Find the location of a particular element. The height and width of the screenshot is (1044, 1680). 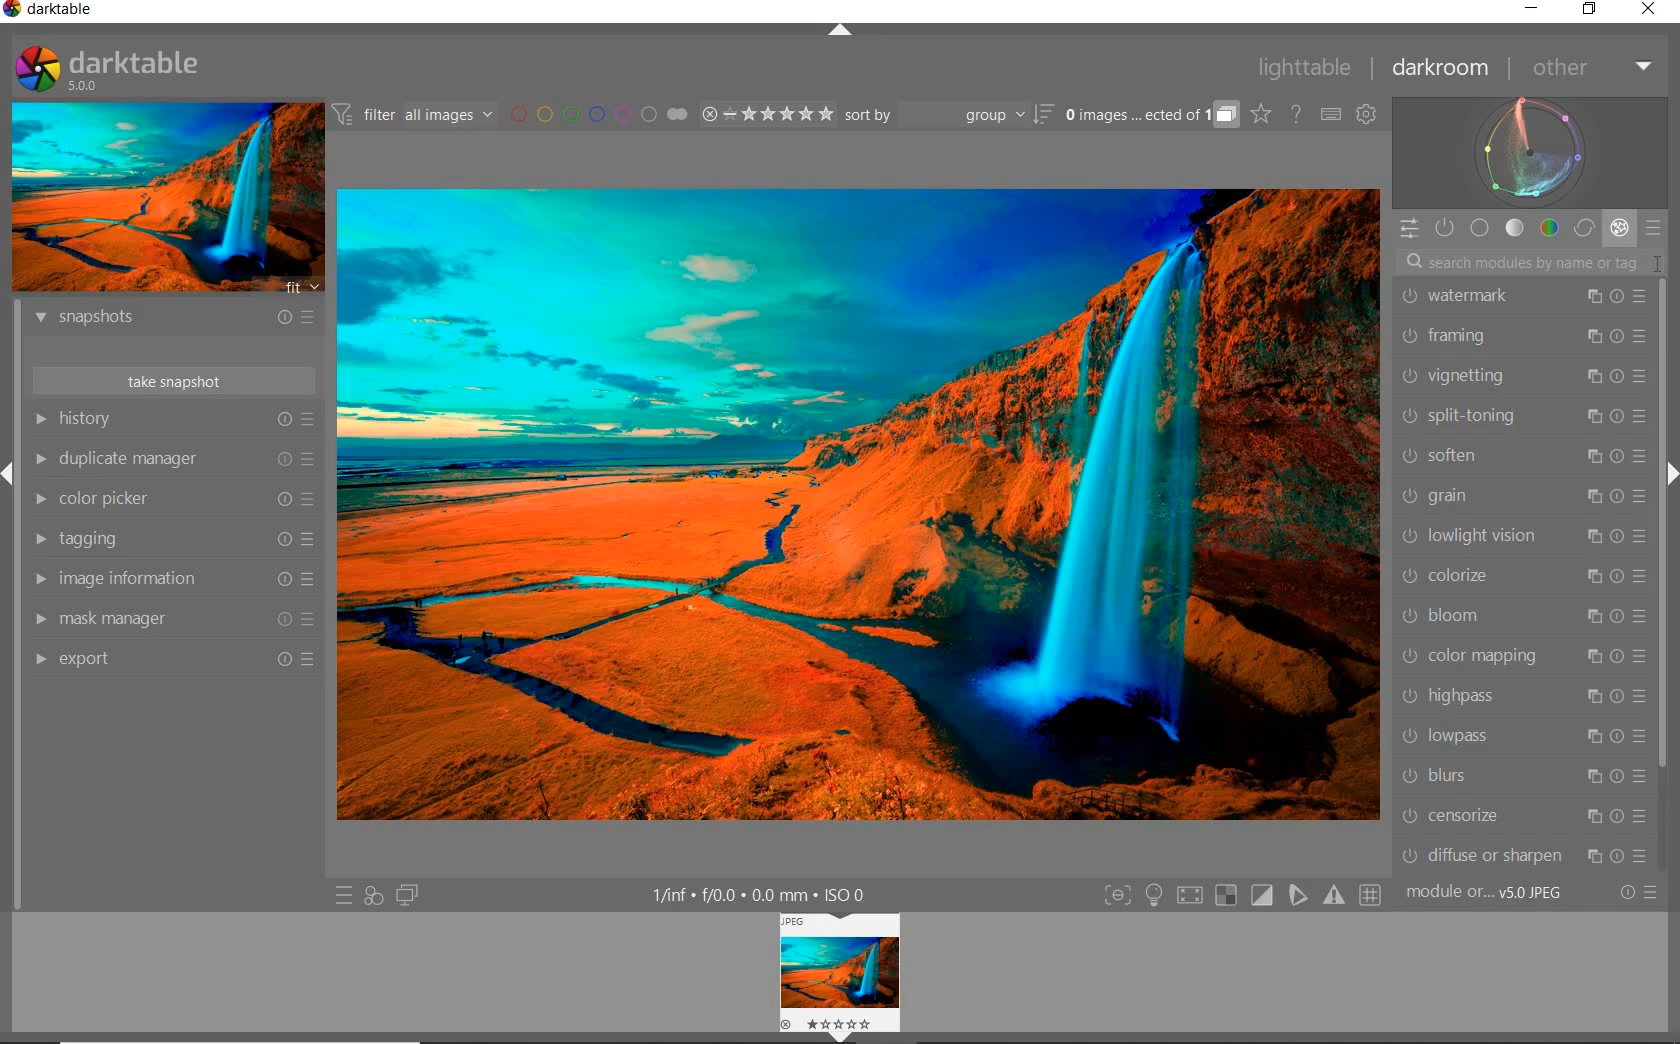

SHOW ONLY ACTIVE MODULES is located at coordinates (1446, 229).